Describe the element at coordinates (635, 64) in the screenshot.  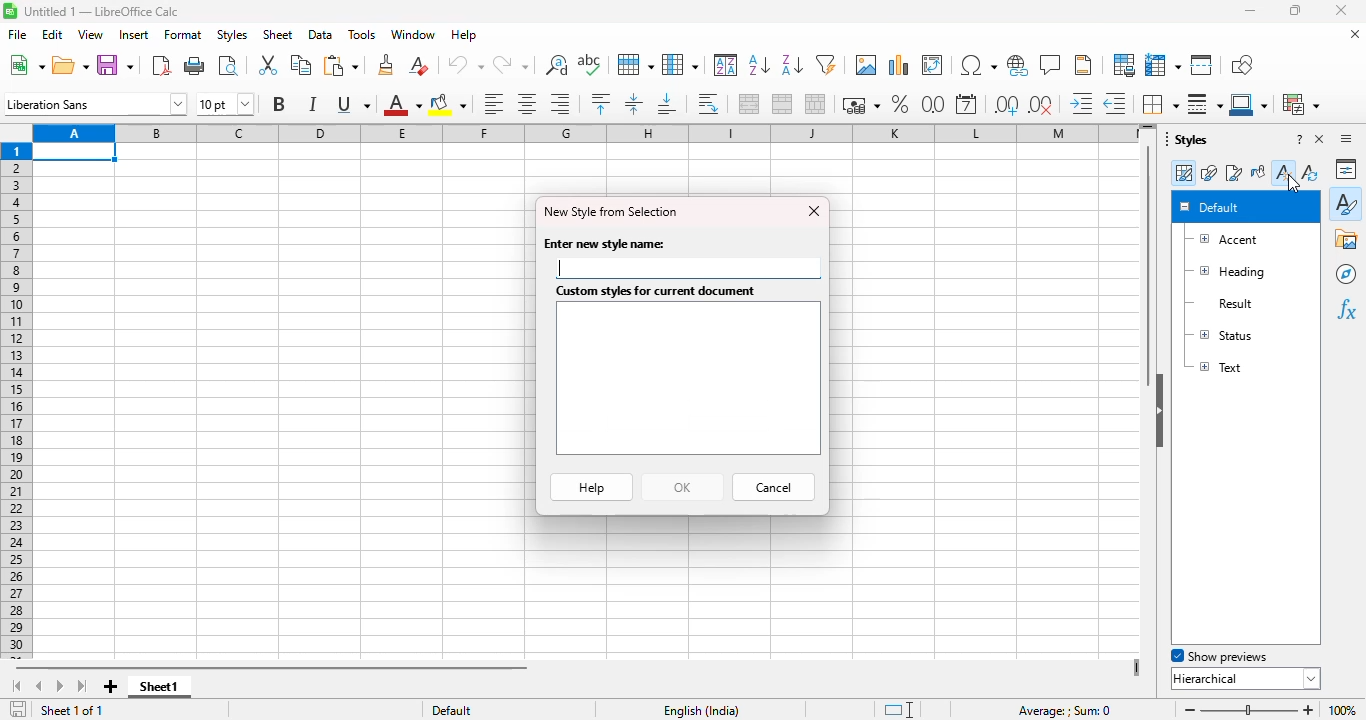
I see `row` at that location.